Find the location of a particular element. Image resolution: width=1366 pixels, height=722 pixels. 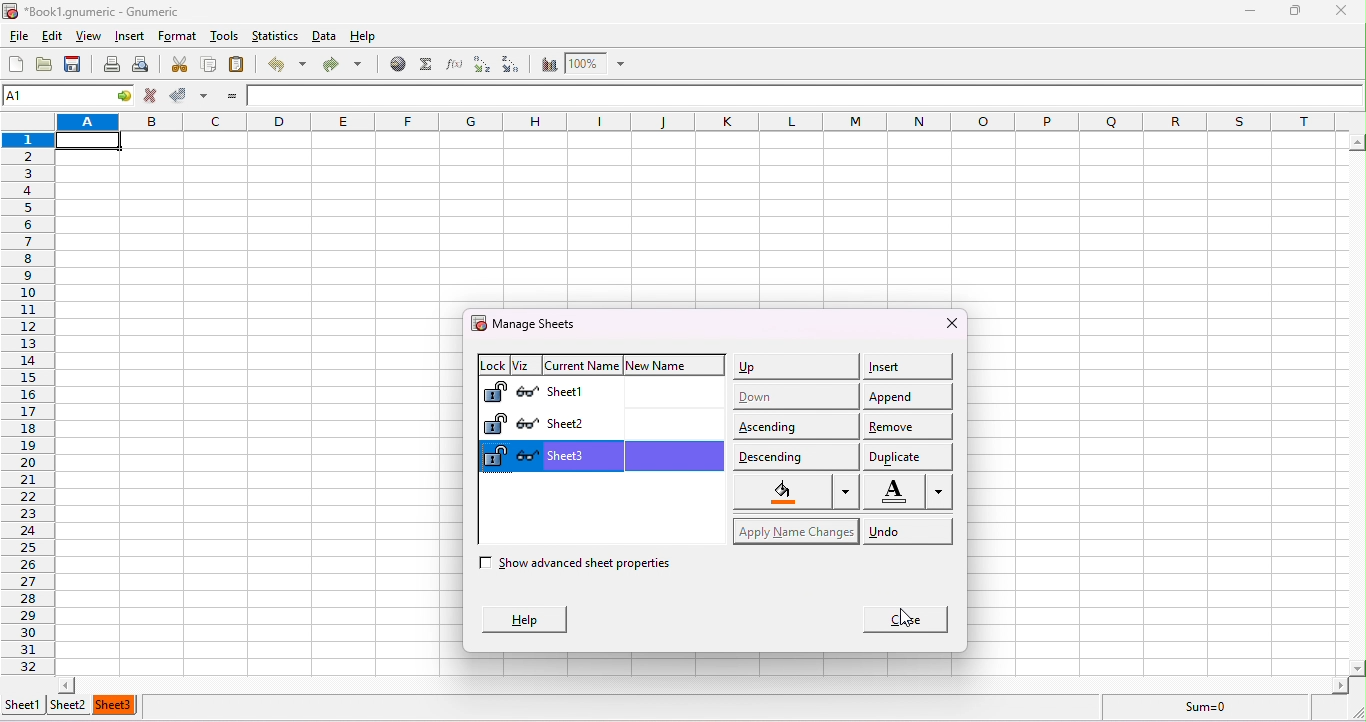

print preview is located at coordinates (148, 65).